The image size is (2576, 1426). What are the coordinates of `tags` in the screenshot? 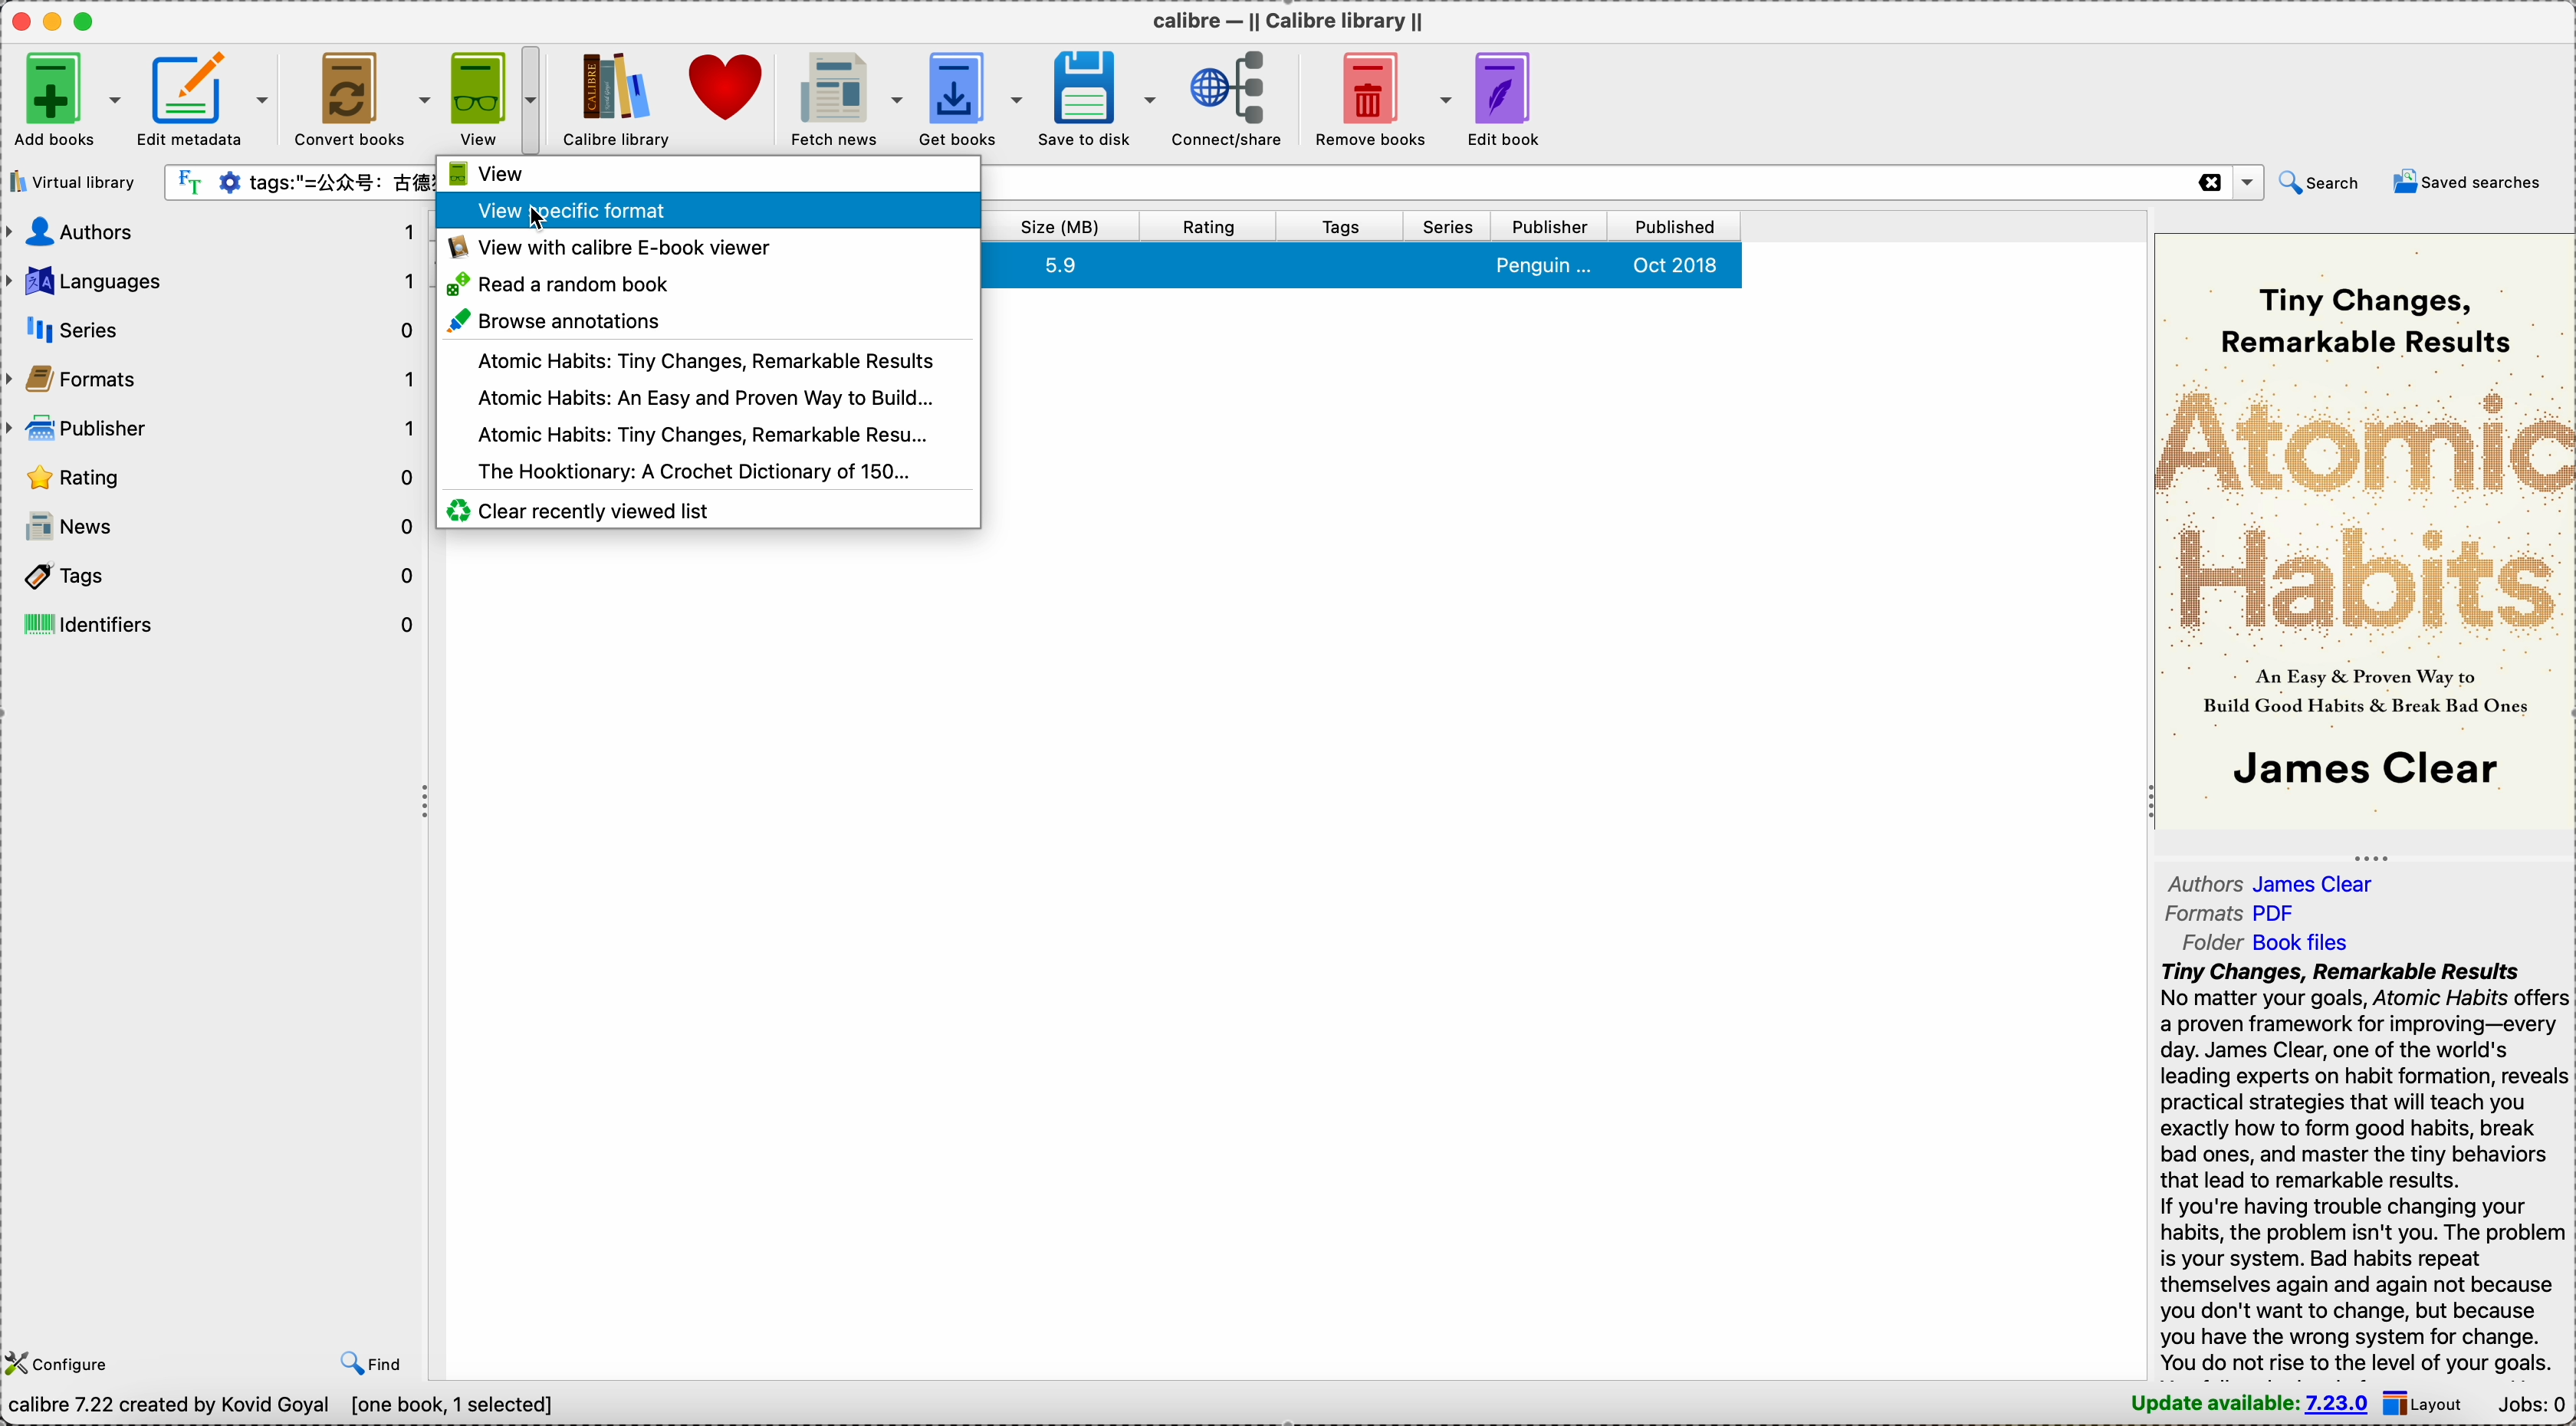 It's located at (1343, 225).